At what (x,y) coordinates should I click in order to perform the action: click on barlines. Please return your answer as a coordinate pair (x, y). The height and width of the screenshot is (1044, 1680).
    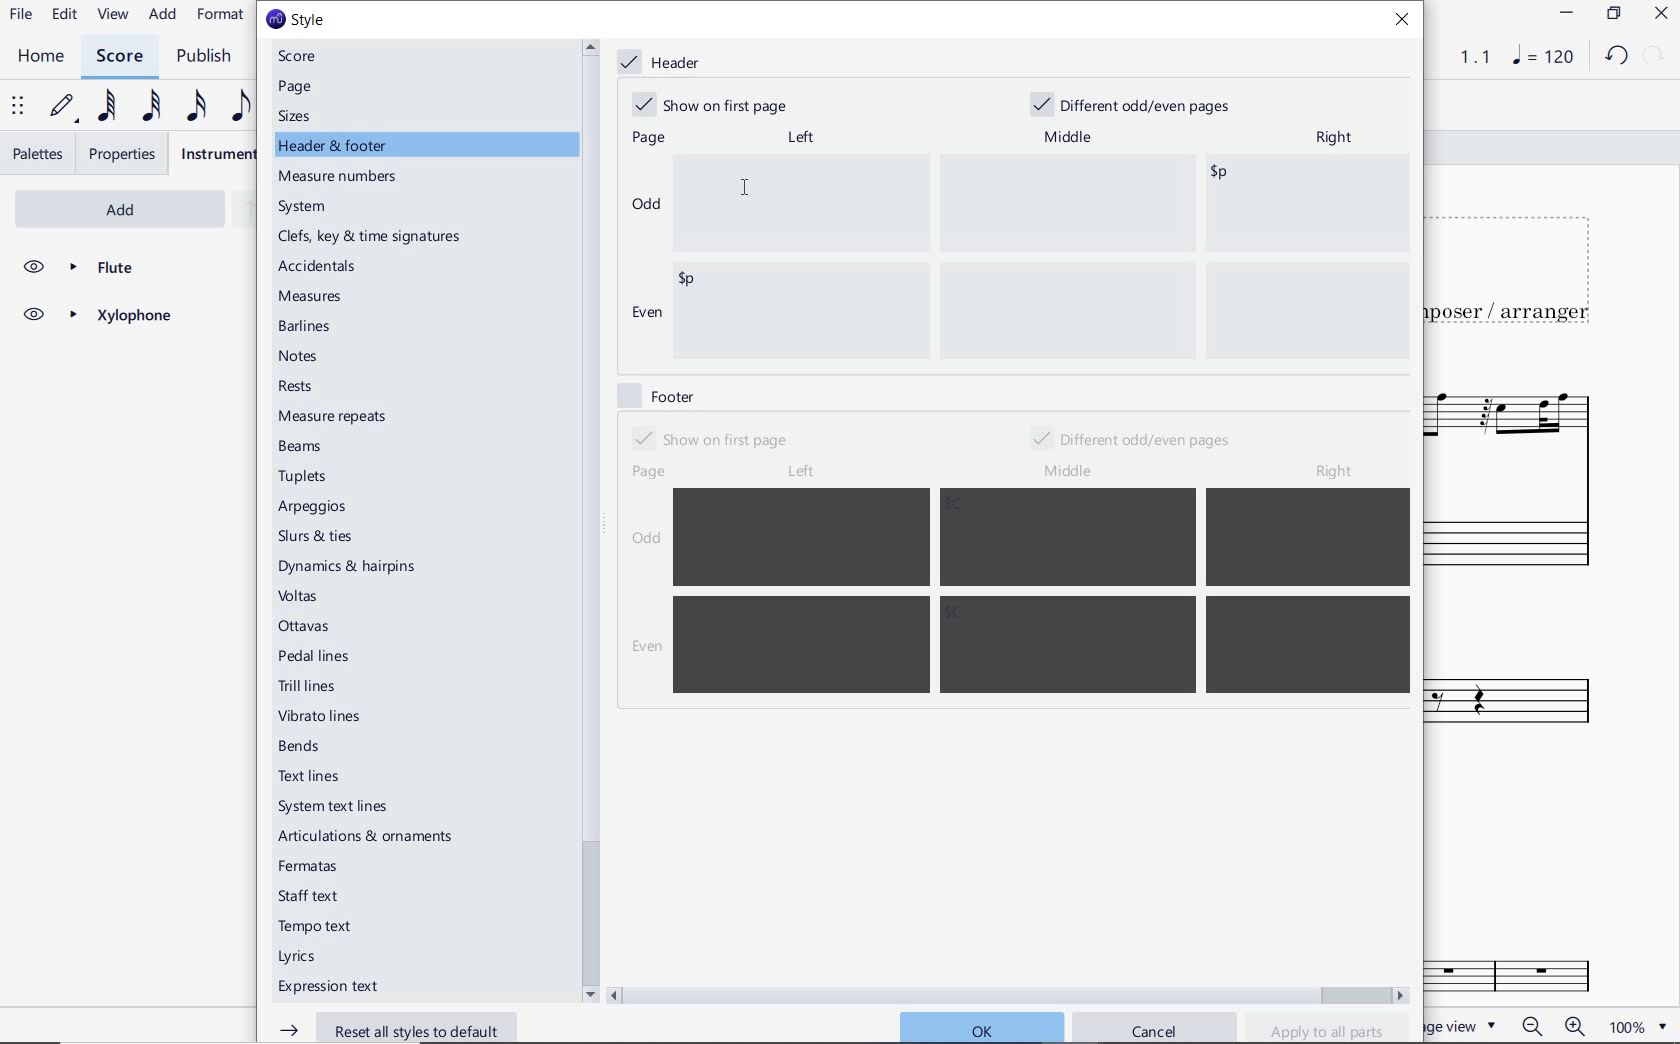
    Looking at the image, I should click on (308, 328).